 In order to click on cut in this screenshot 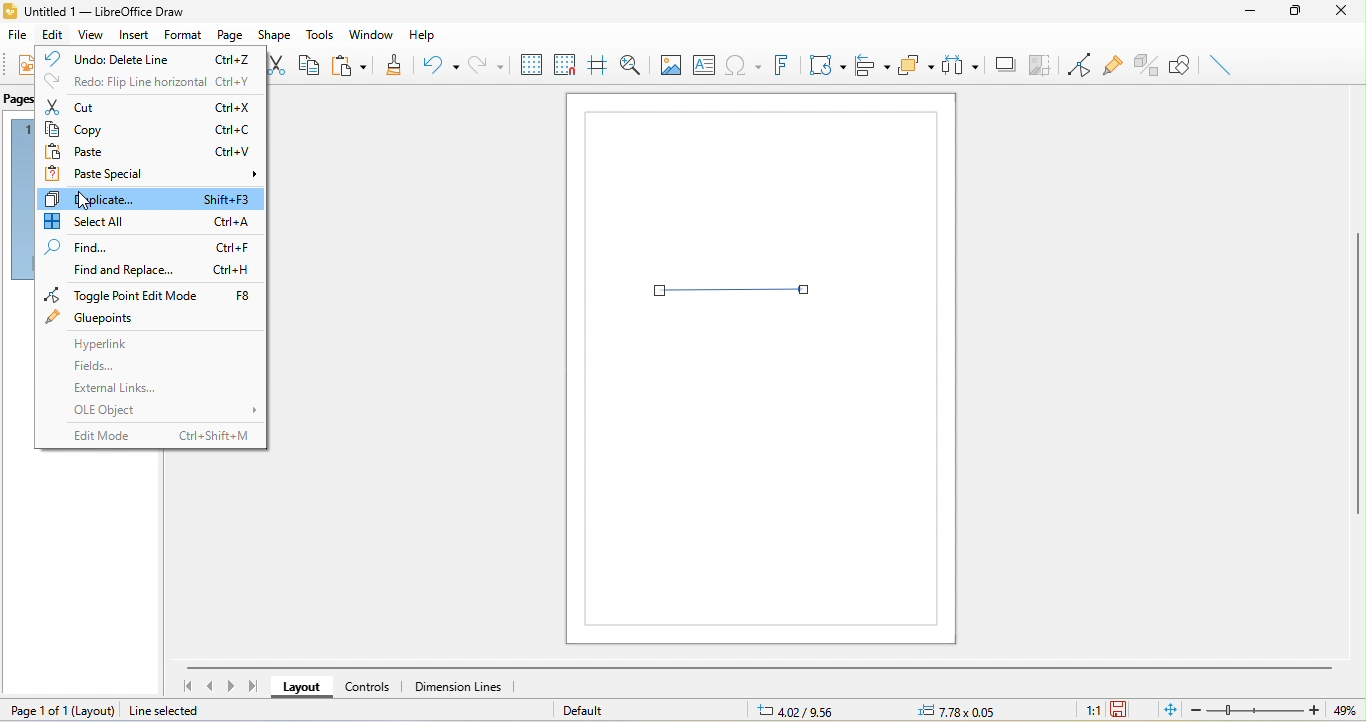, I will do `click(152, 106)`.